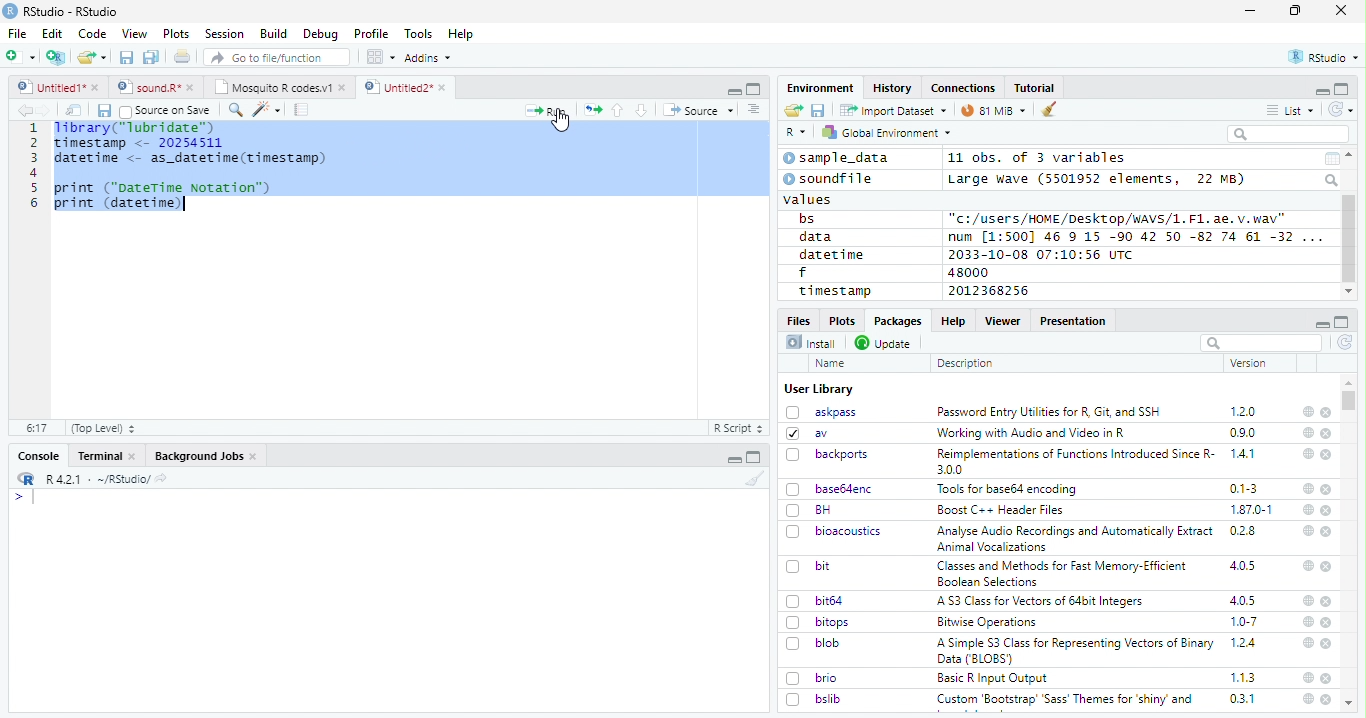 This screenshot has width=1366, height=718. Describe the element at coordinates (1291, 111) in the screenshot. I see `List` at that location.